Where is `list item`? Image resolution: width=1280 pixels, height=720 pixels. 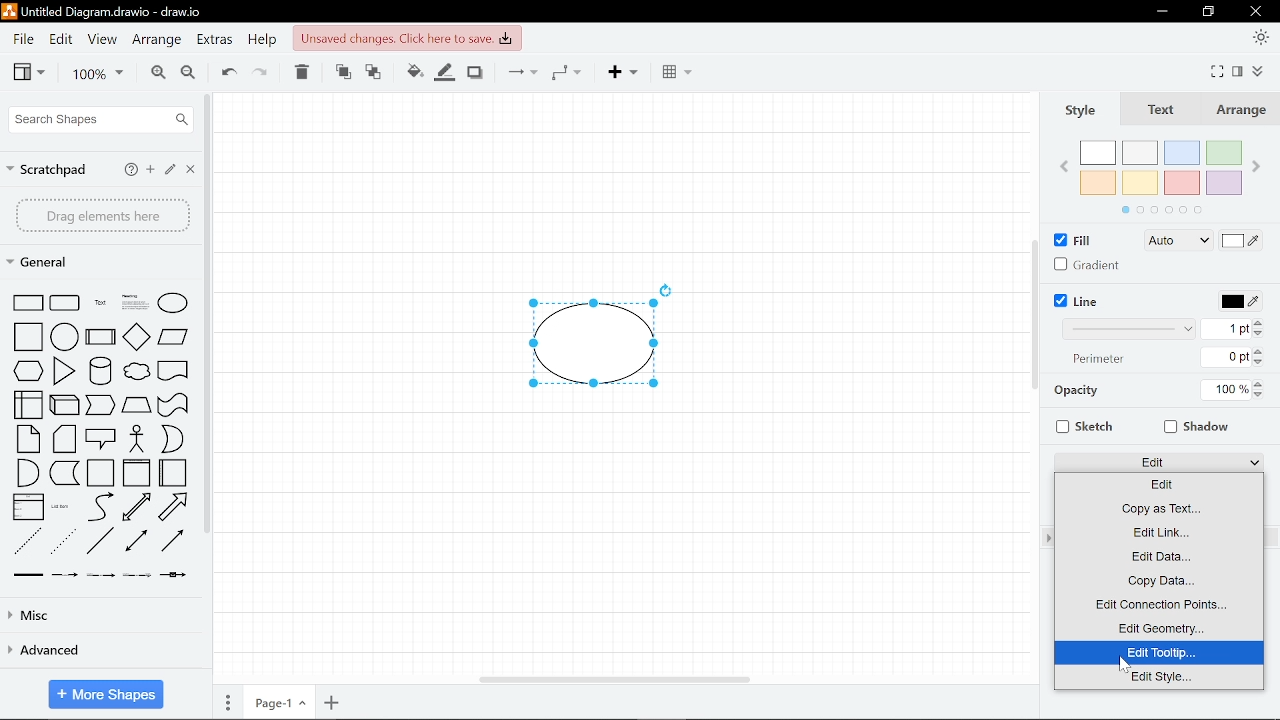
list item is located at coordinates (61, 506).